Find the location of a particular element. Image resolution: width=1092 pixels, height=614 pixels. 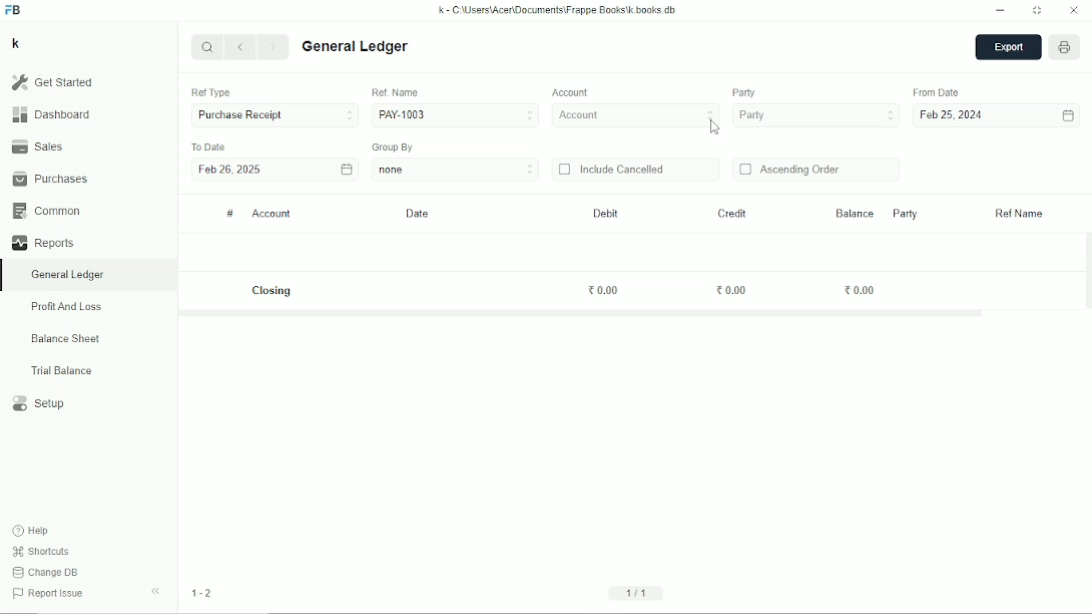

General ledger is located at coordinates (356, 47).